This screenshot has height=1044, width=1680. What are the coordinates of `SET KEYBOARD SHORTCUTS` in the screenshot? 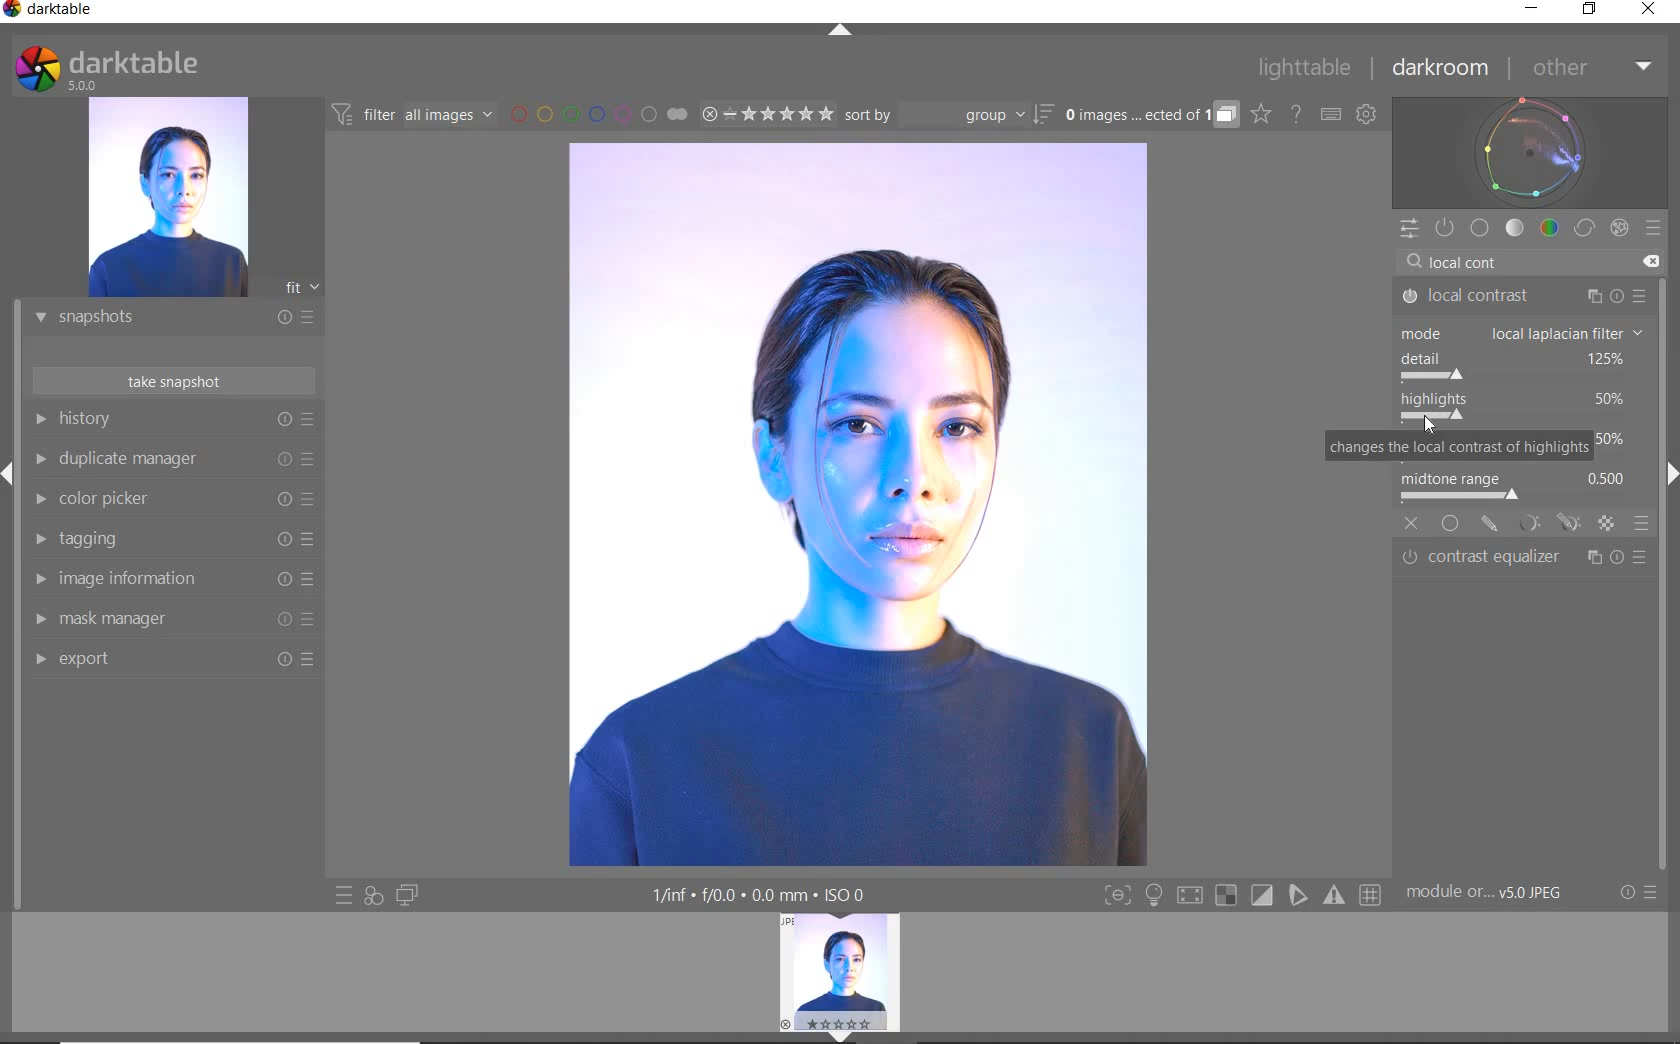 It's located at (1331, 114).